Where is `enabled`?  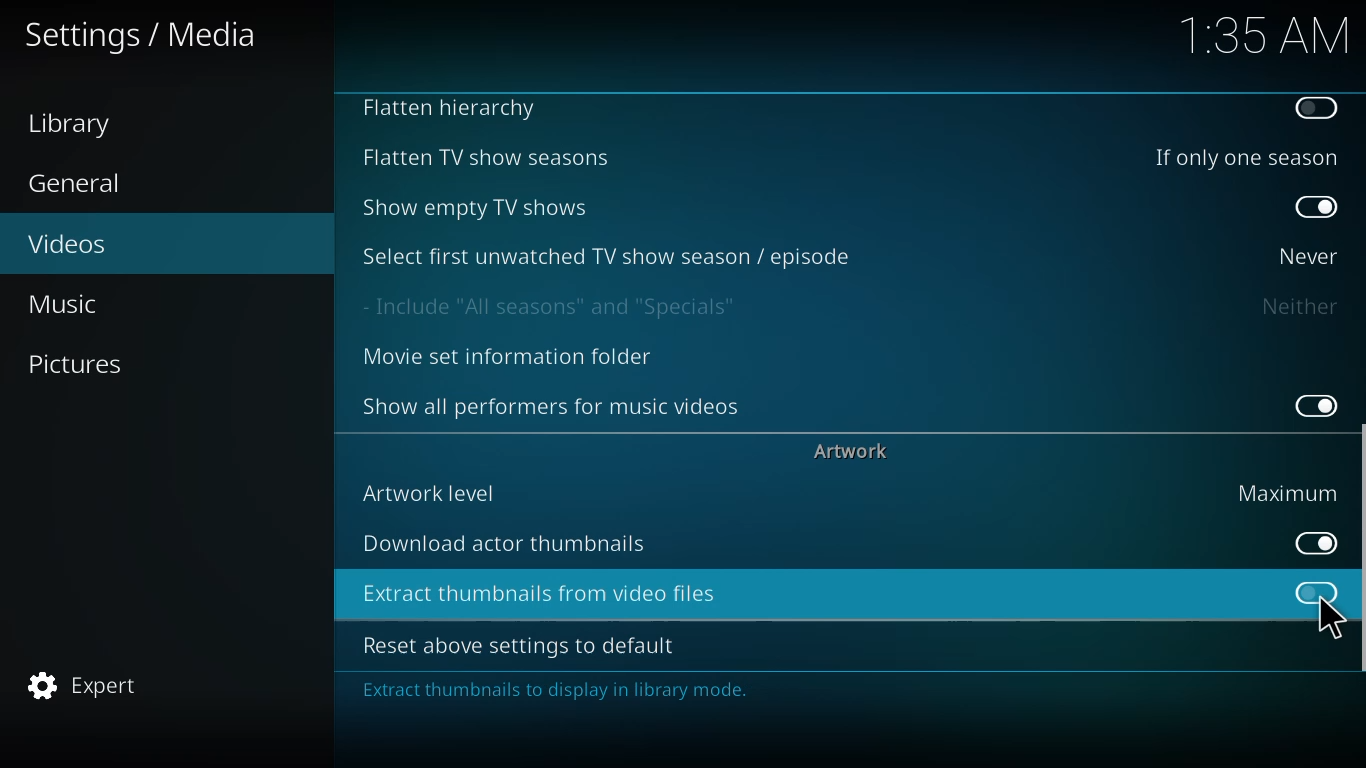 enabled is located at coordinates (1310, 402).